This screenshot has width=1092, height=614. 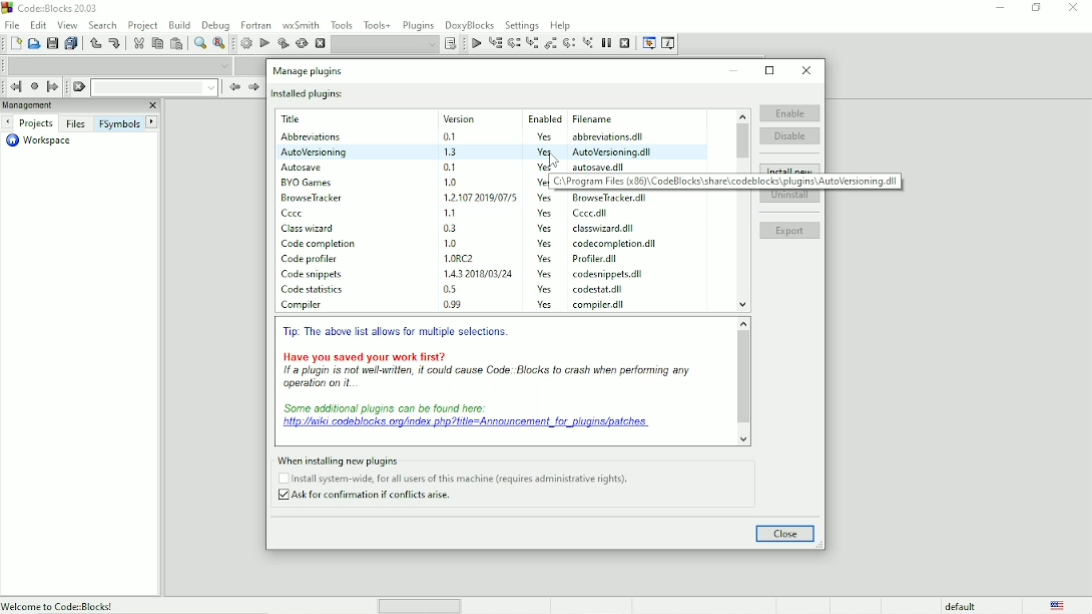 What do you see at coordinates (283, 43) in the screenshot?
I see `Build and run` at bounding box center [283, 43].